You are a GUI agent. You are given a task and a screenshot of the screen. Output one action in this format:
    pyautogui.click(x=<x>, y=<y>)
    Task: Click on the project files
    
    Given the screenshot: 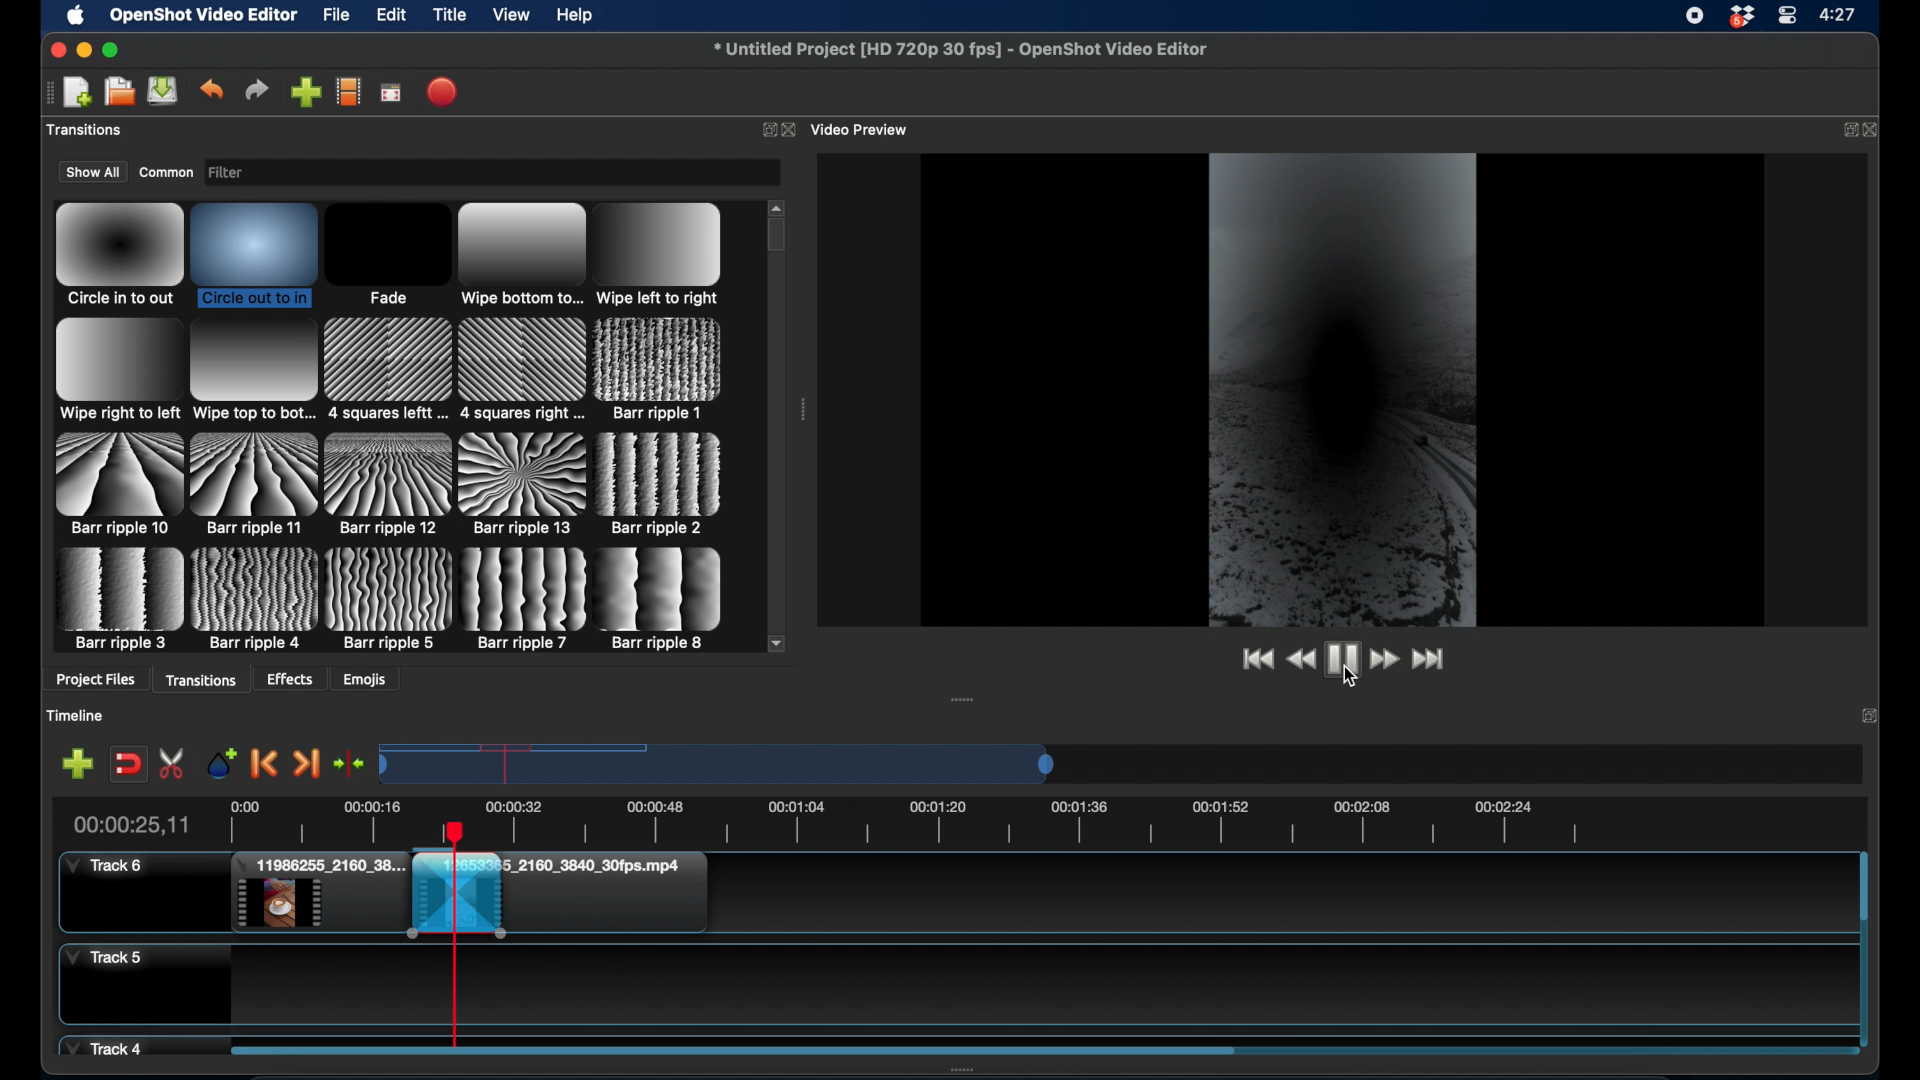 What is the action you would take?
    pyautogui.click(x=89, y=131)
    